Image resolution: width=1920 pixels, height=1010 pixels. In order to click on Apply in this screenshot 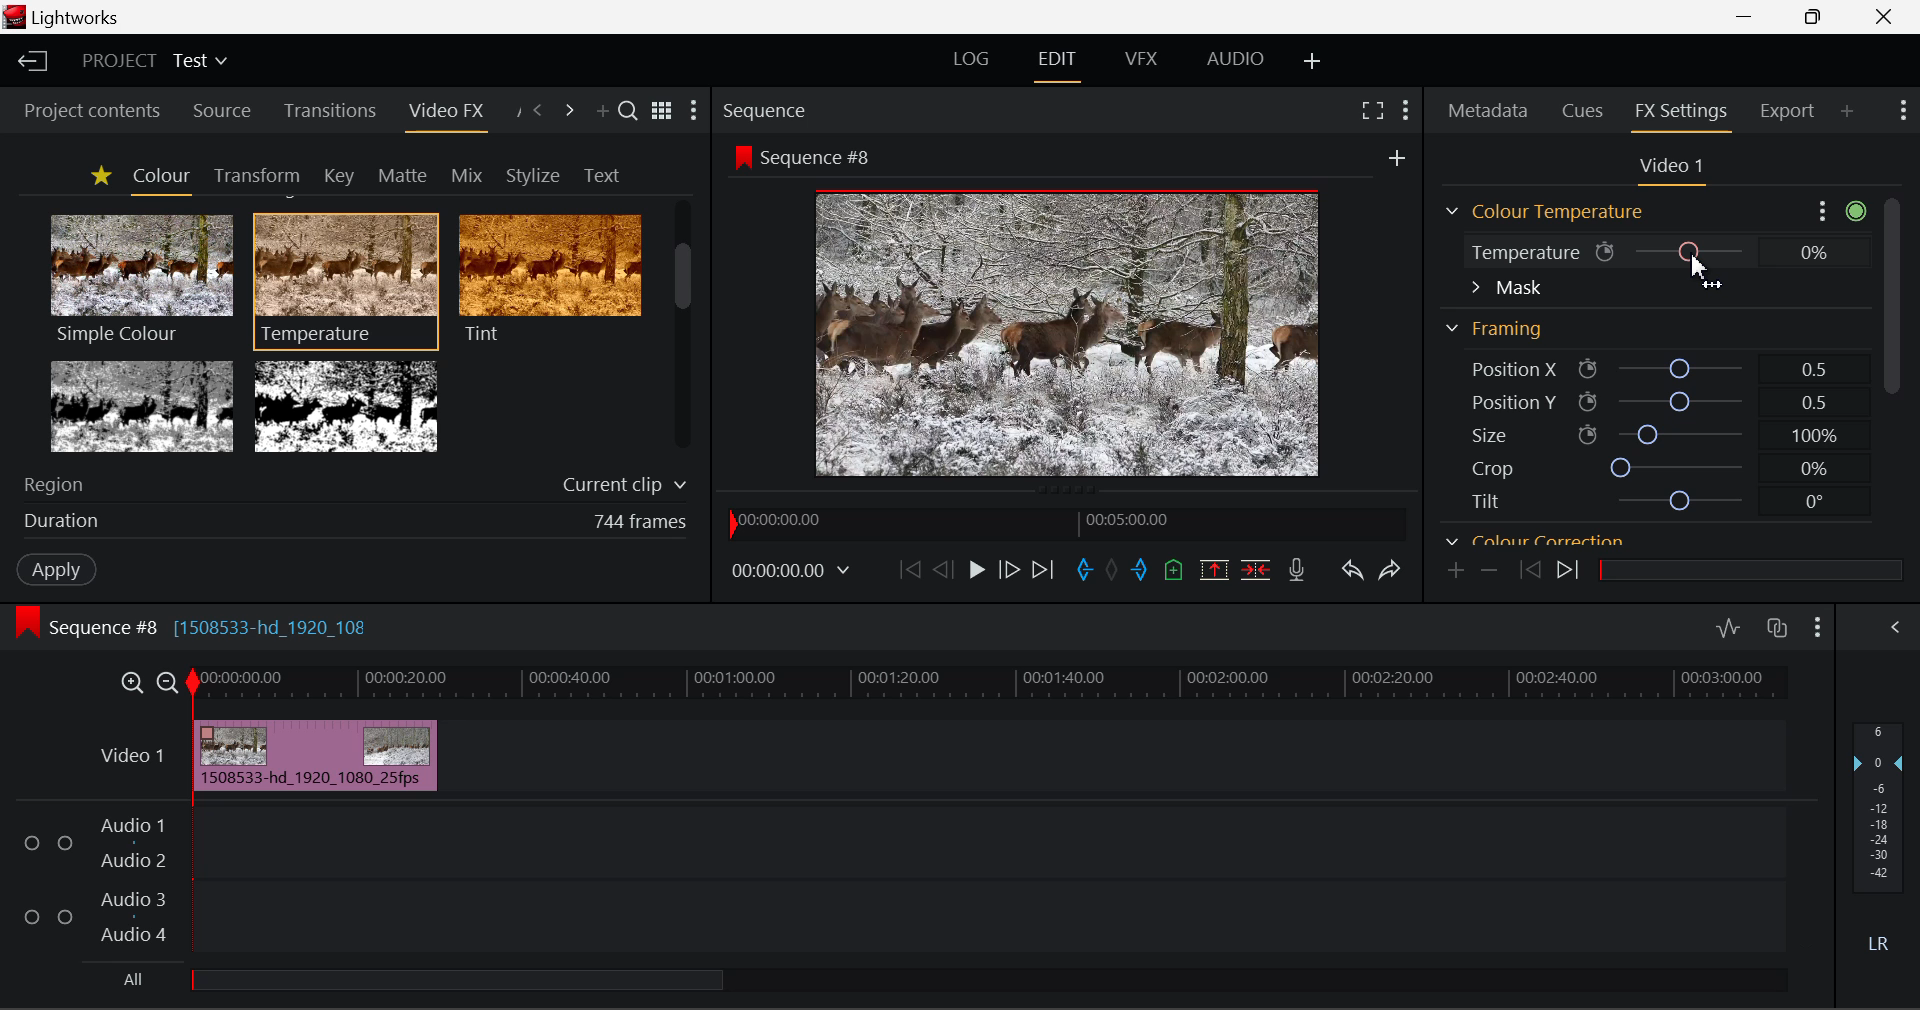, I will do `click(46, 568)`.